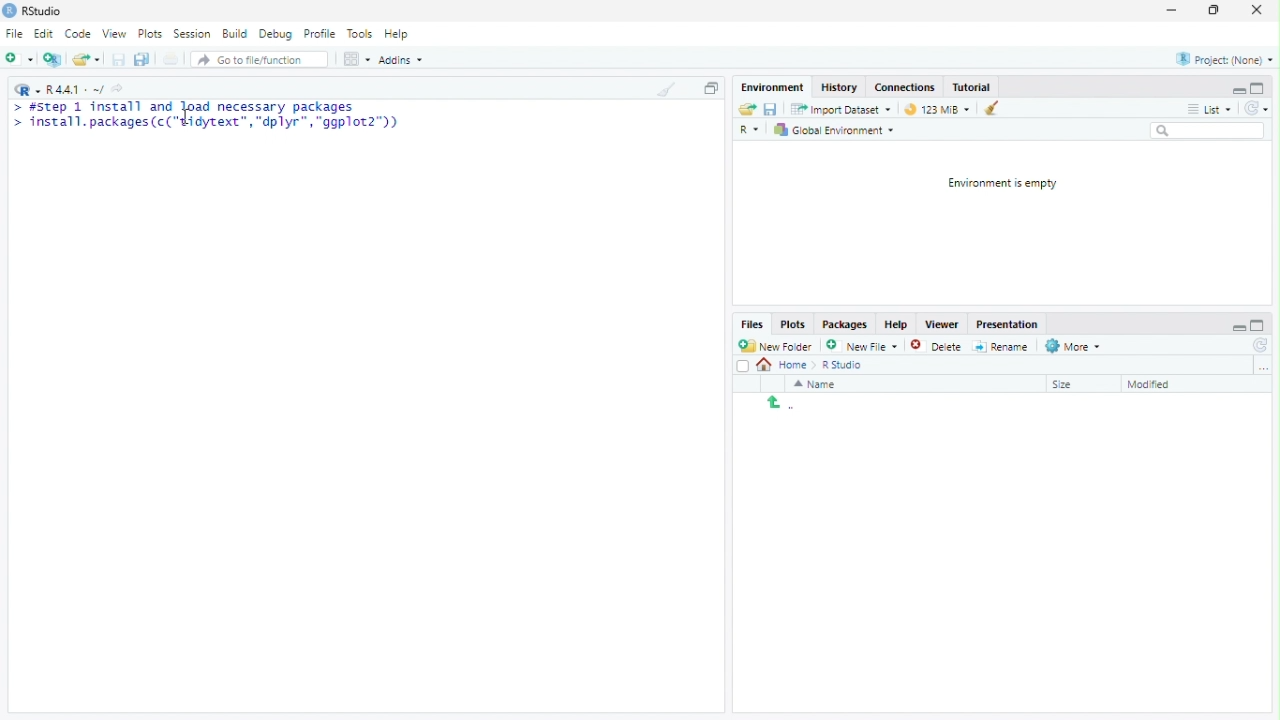 Image resolution: width=1280 pixels, height=720 pixels. What do you see at coordinates (355, 60) in the screenshot?
I see `Workspace pane` at bounding box center [355, 60].